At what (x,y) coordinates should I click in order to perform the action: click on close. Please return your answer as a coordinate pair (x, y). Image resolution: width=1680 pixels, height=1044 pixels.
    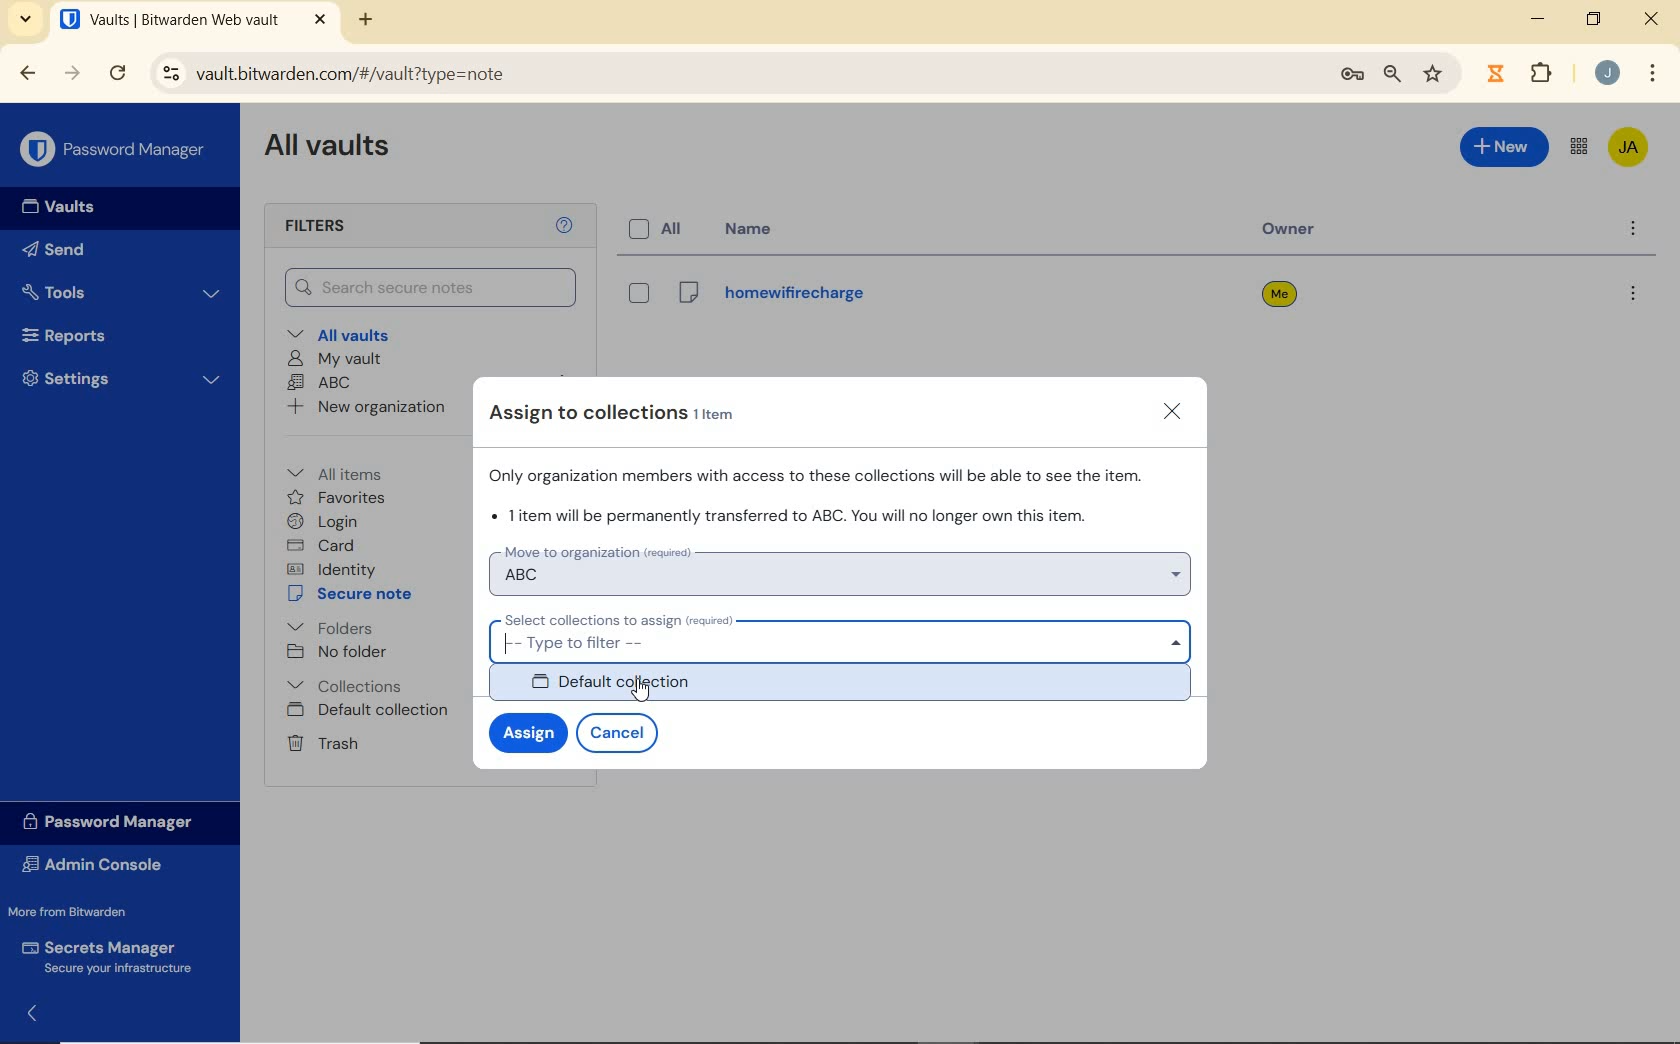
    Looking at the image, I should click on (1651, 18).